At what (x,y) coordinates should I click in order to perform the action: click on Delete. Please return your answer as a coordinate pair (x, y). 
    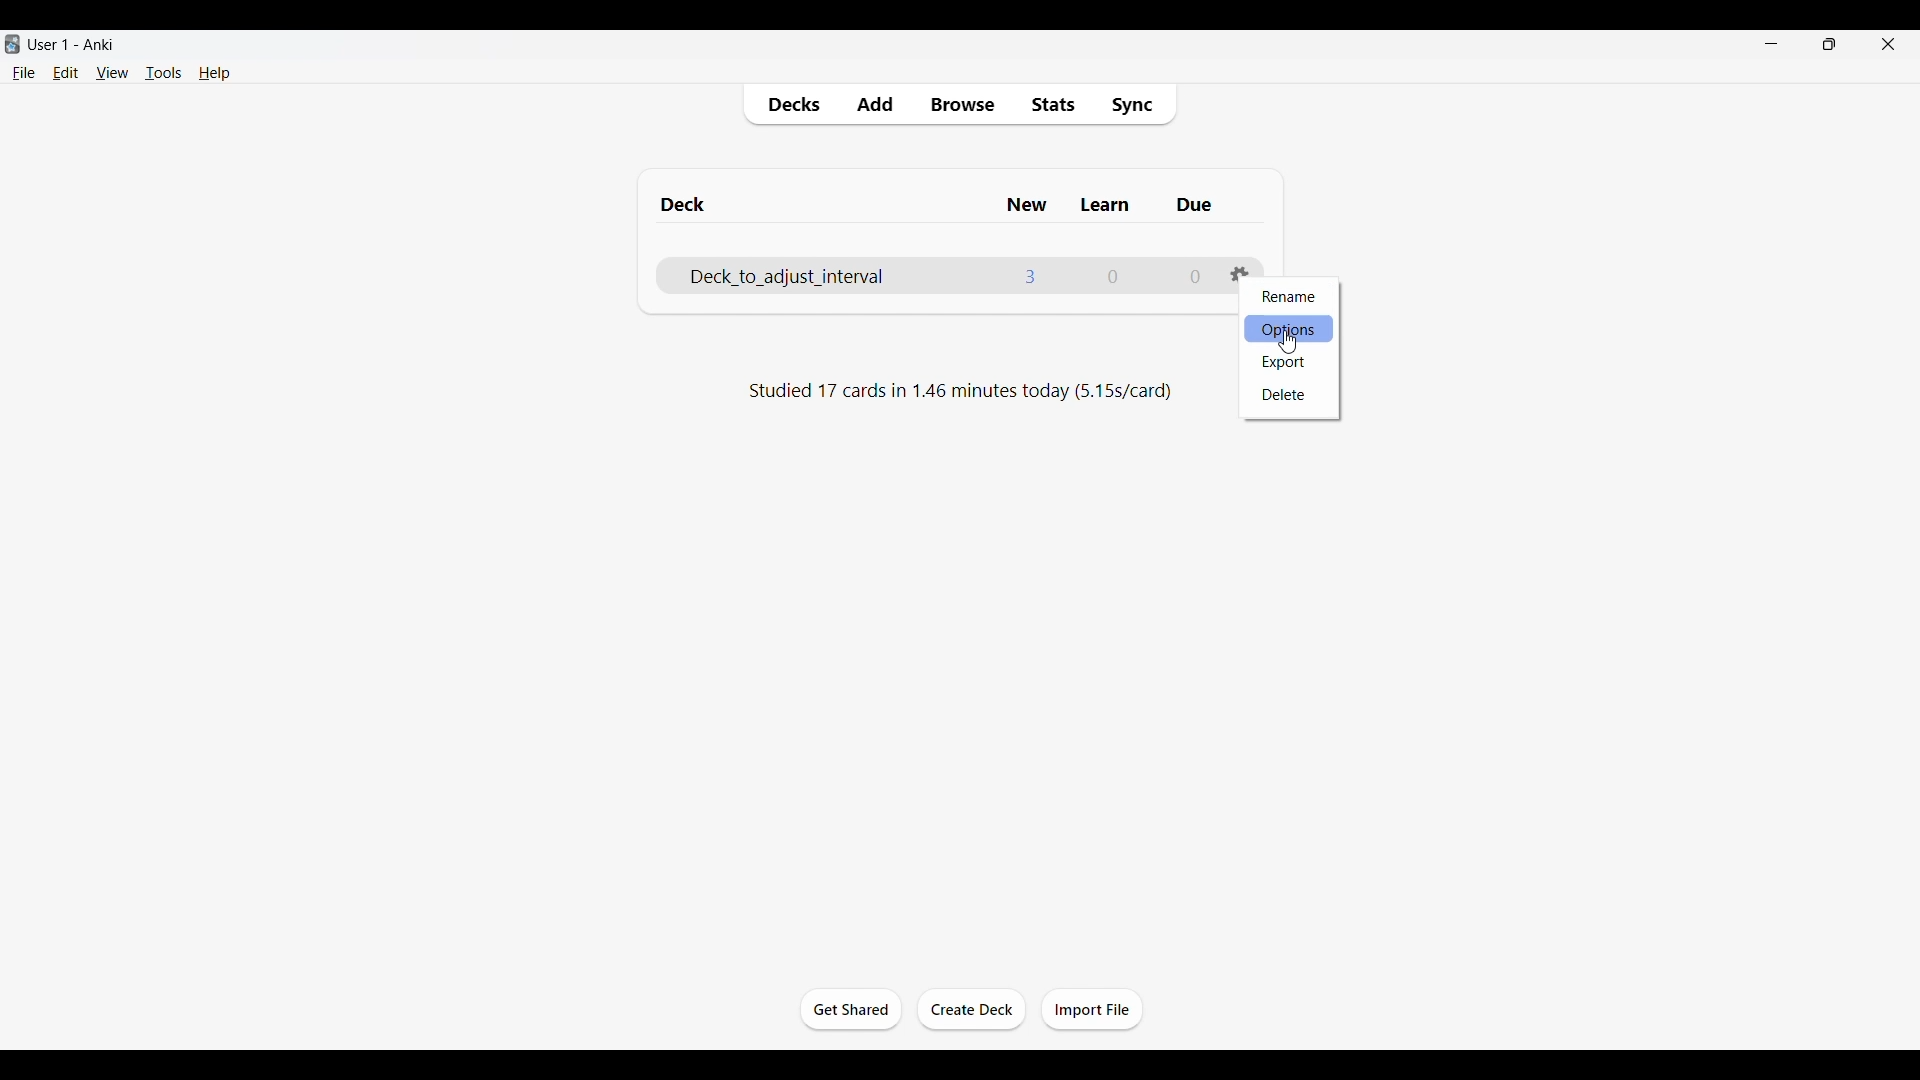
    Looking at the image, I should click on (1292, 395).